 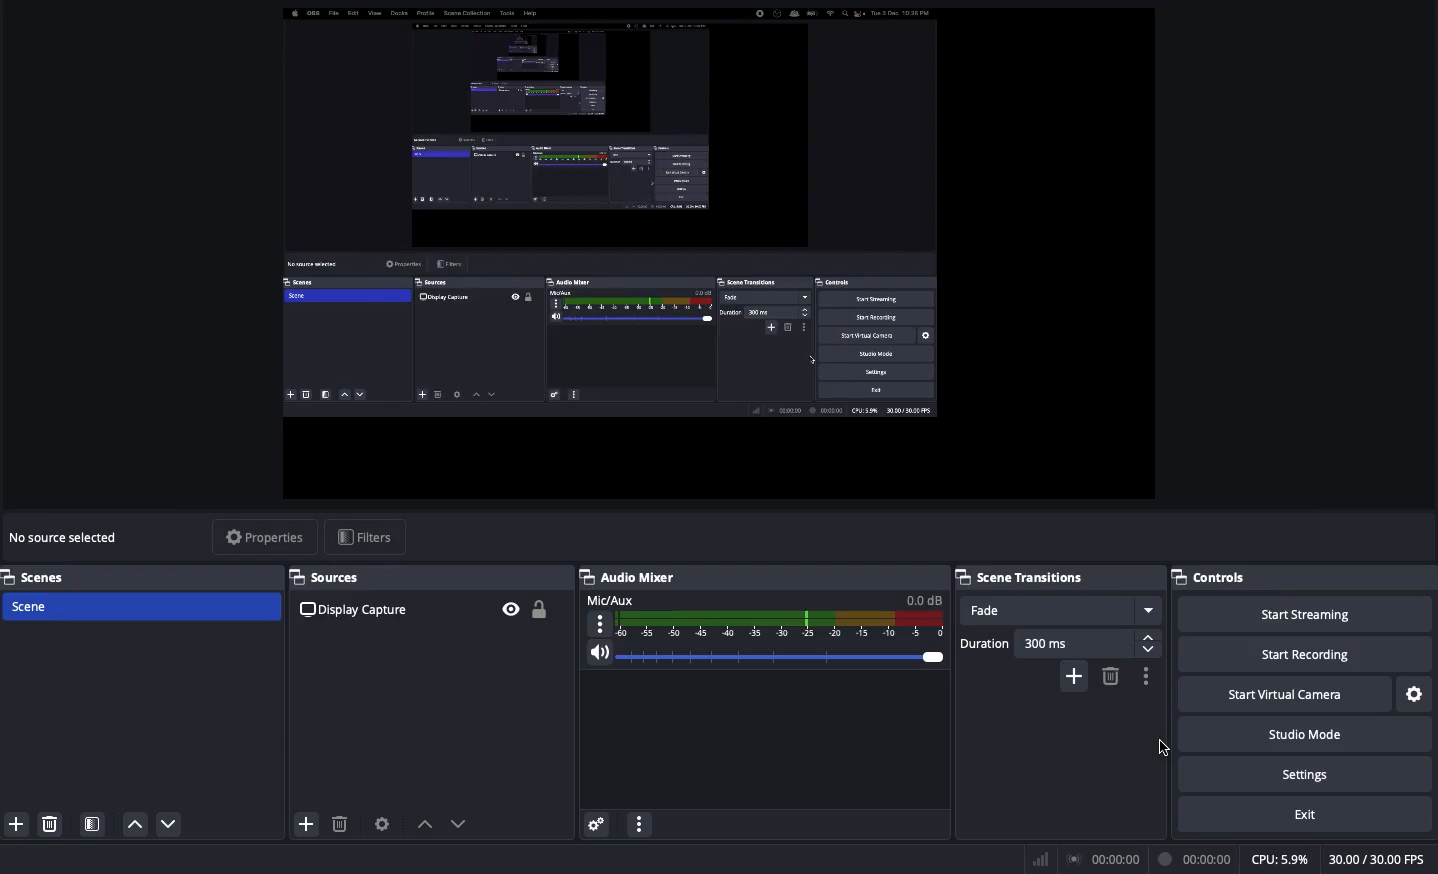 What do you see at coordinates (52, 823) in the screenshot?
I see `Delete` at bounding box center [52, 823].